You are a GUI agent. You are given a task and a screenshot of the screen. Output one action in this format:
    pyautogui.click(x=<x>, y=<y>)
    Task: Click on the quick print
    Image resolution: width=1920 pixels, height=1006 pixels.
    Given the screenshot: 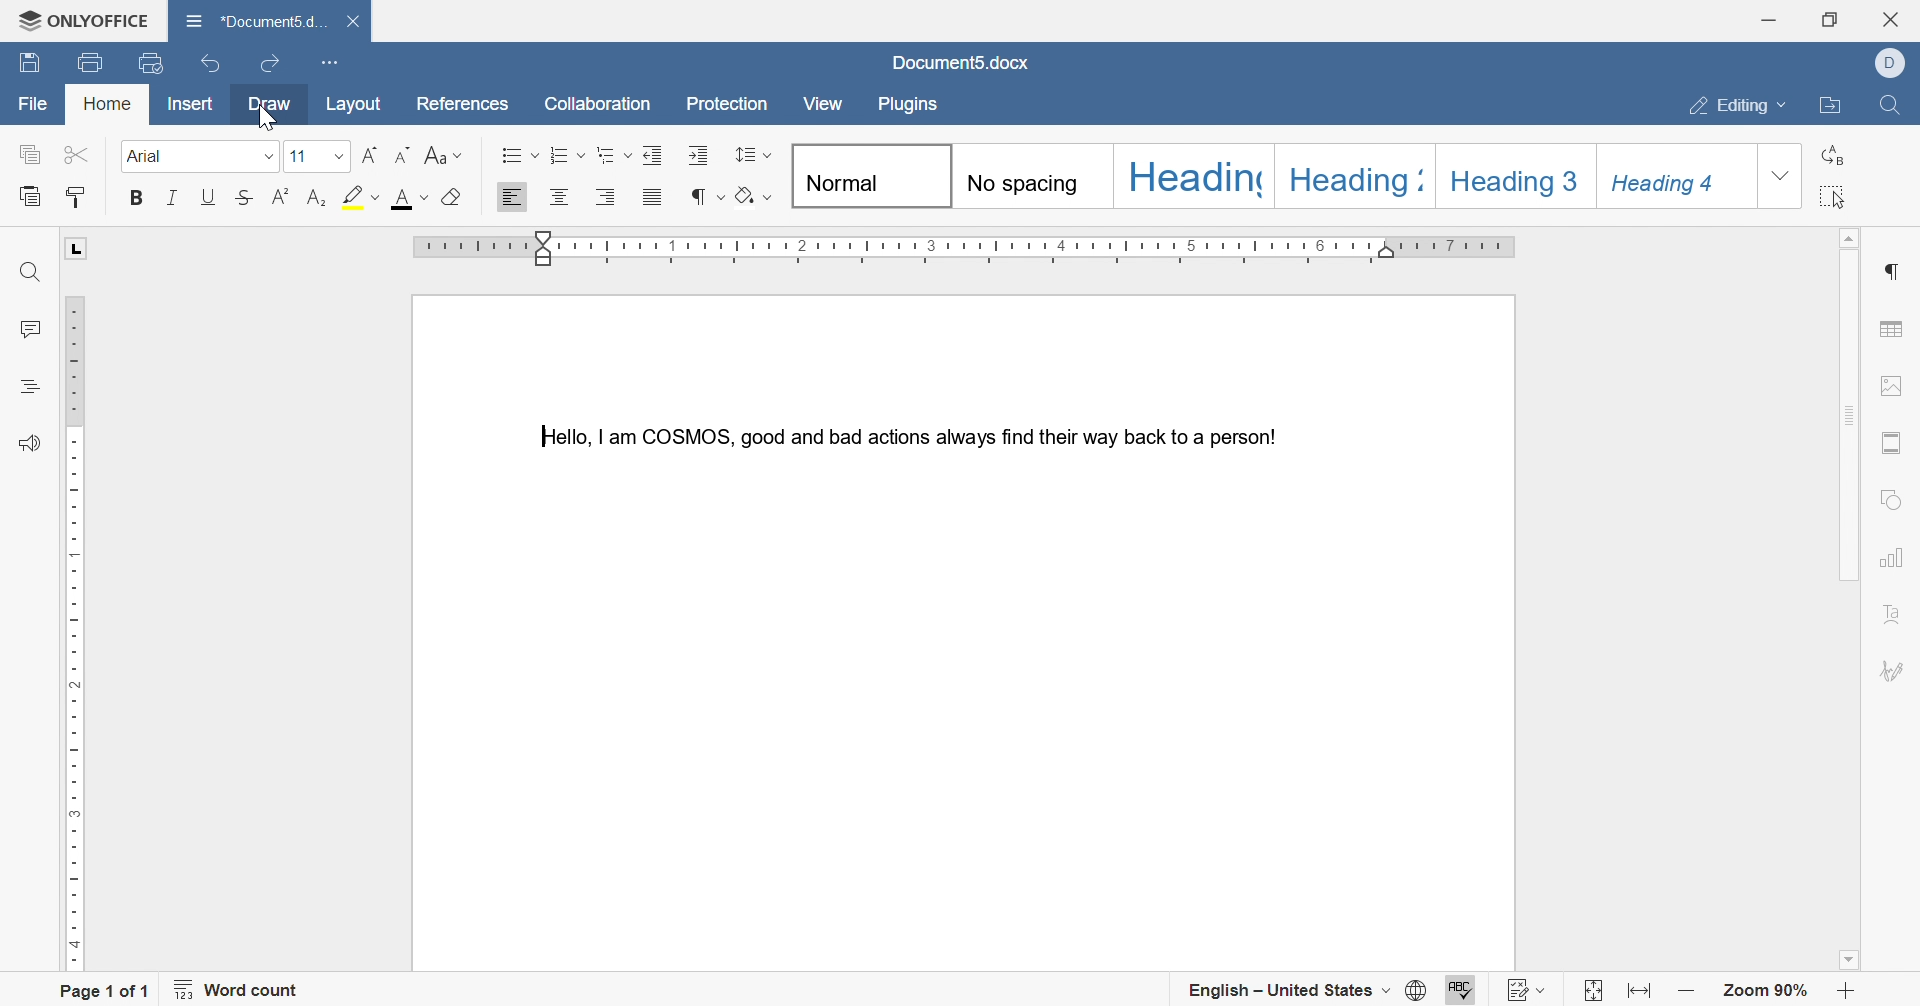 What is the action you would take?
    pyautogui.click(x=154, y=62)
    